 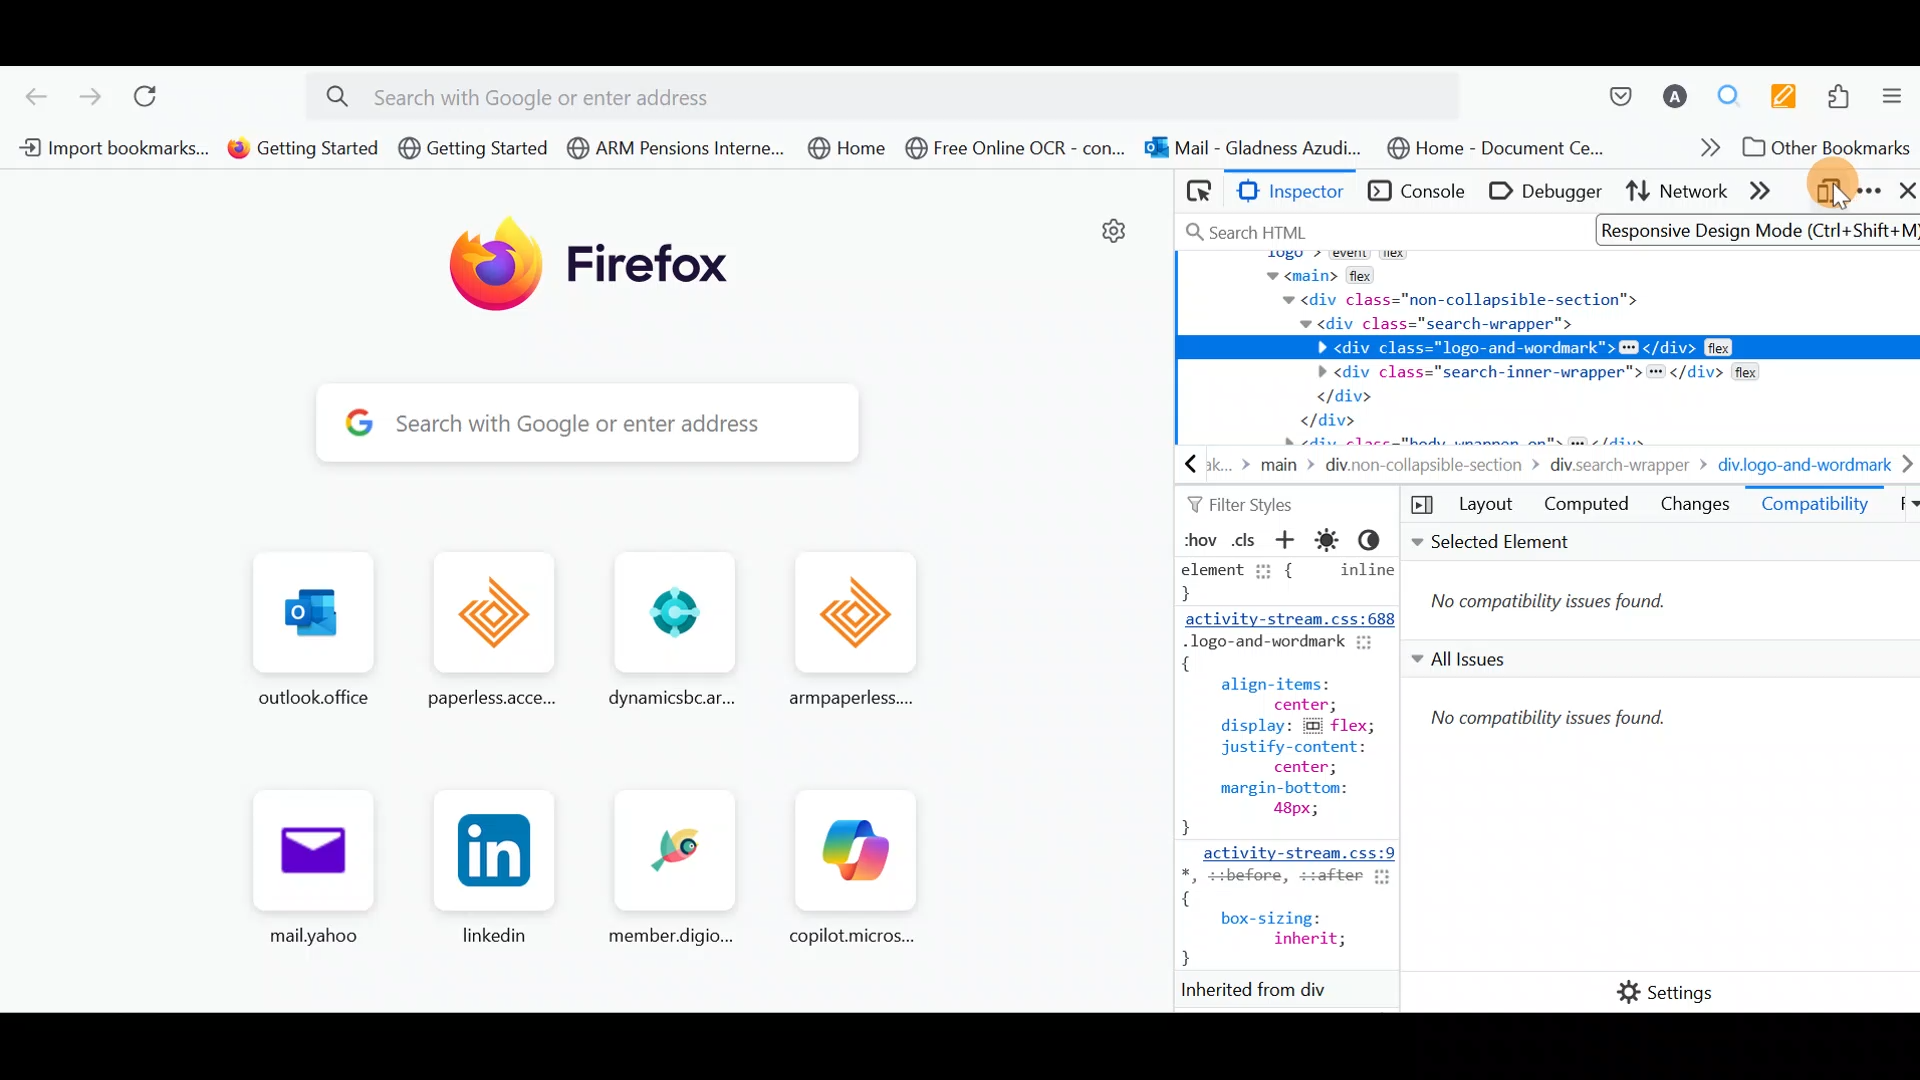 What do you see at coordinates (113, 150) in the screenshot?
I see `Bookmark 1` at bounding box center [113, 150].